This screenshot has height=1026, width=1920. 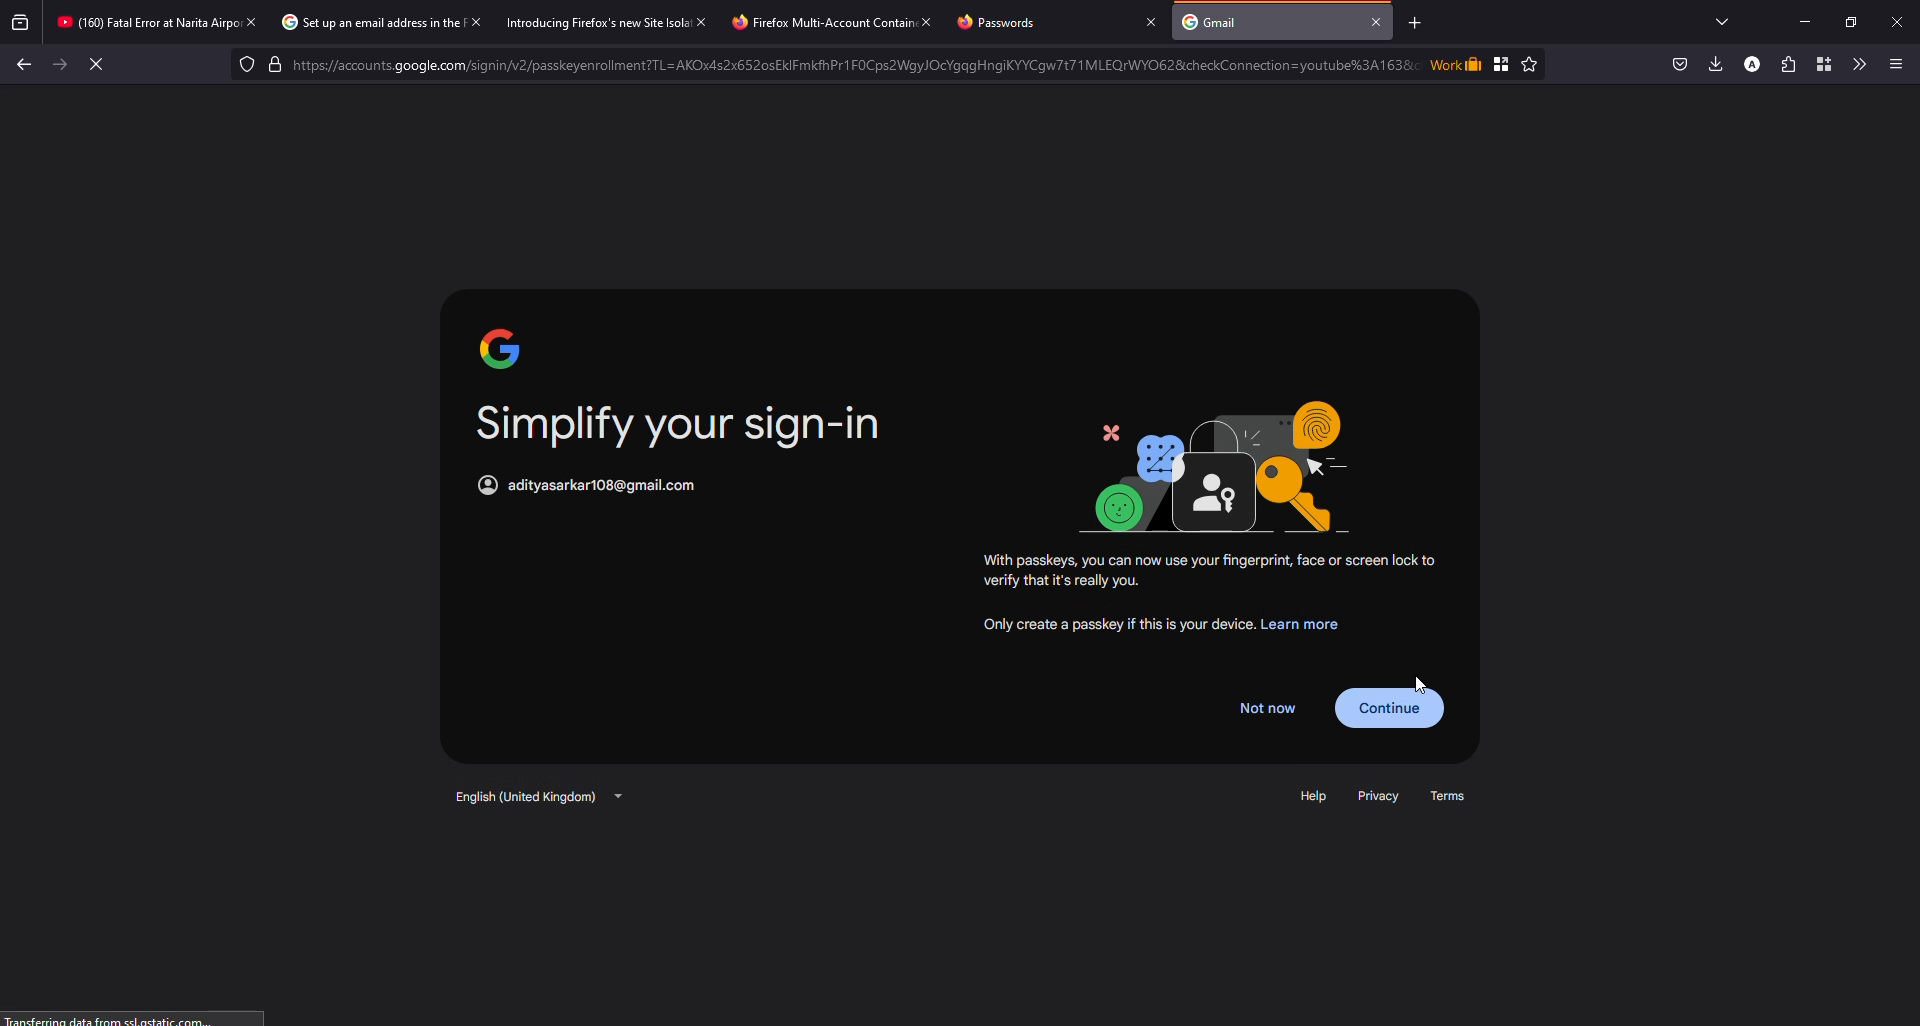 I want to click on Tracking, so click(x=243, y=65).